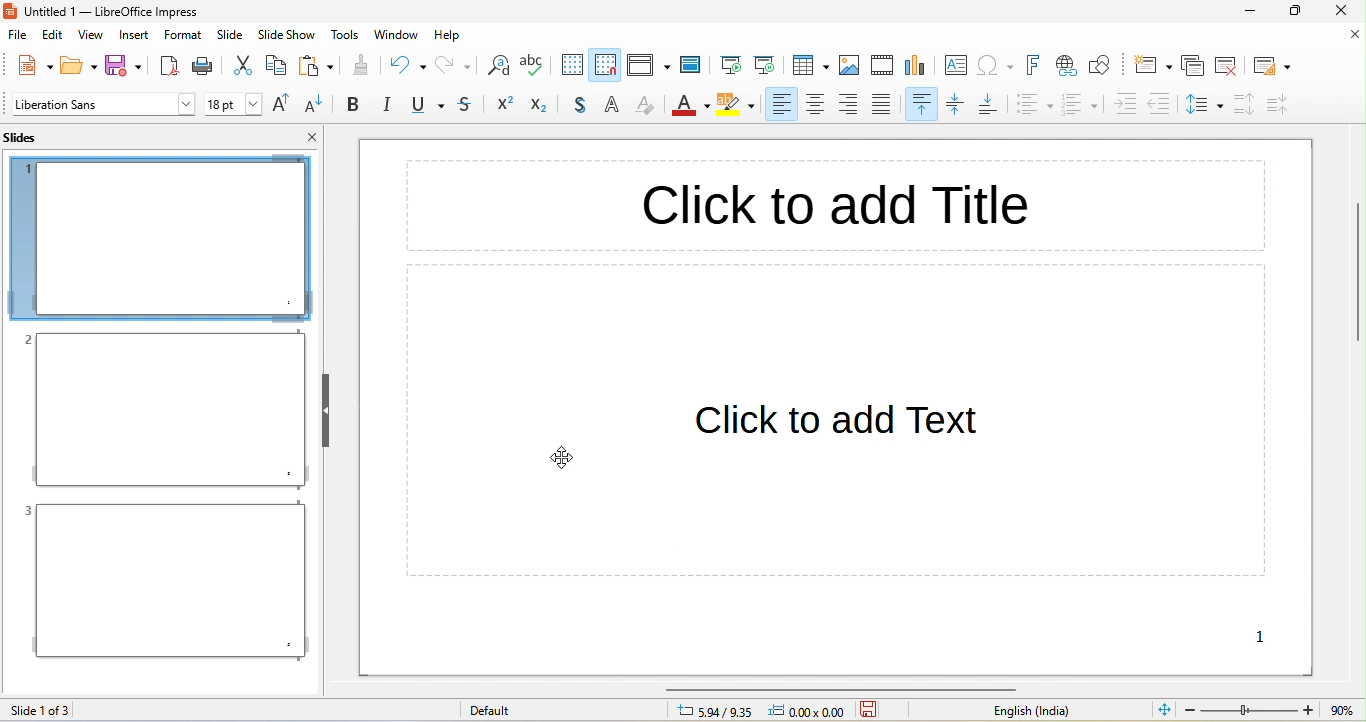  I want to click on find and replace, so click(496, 67).